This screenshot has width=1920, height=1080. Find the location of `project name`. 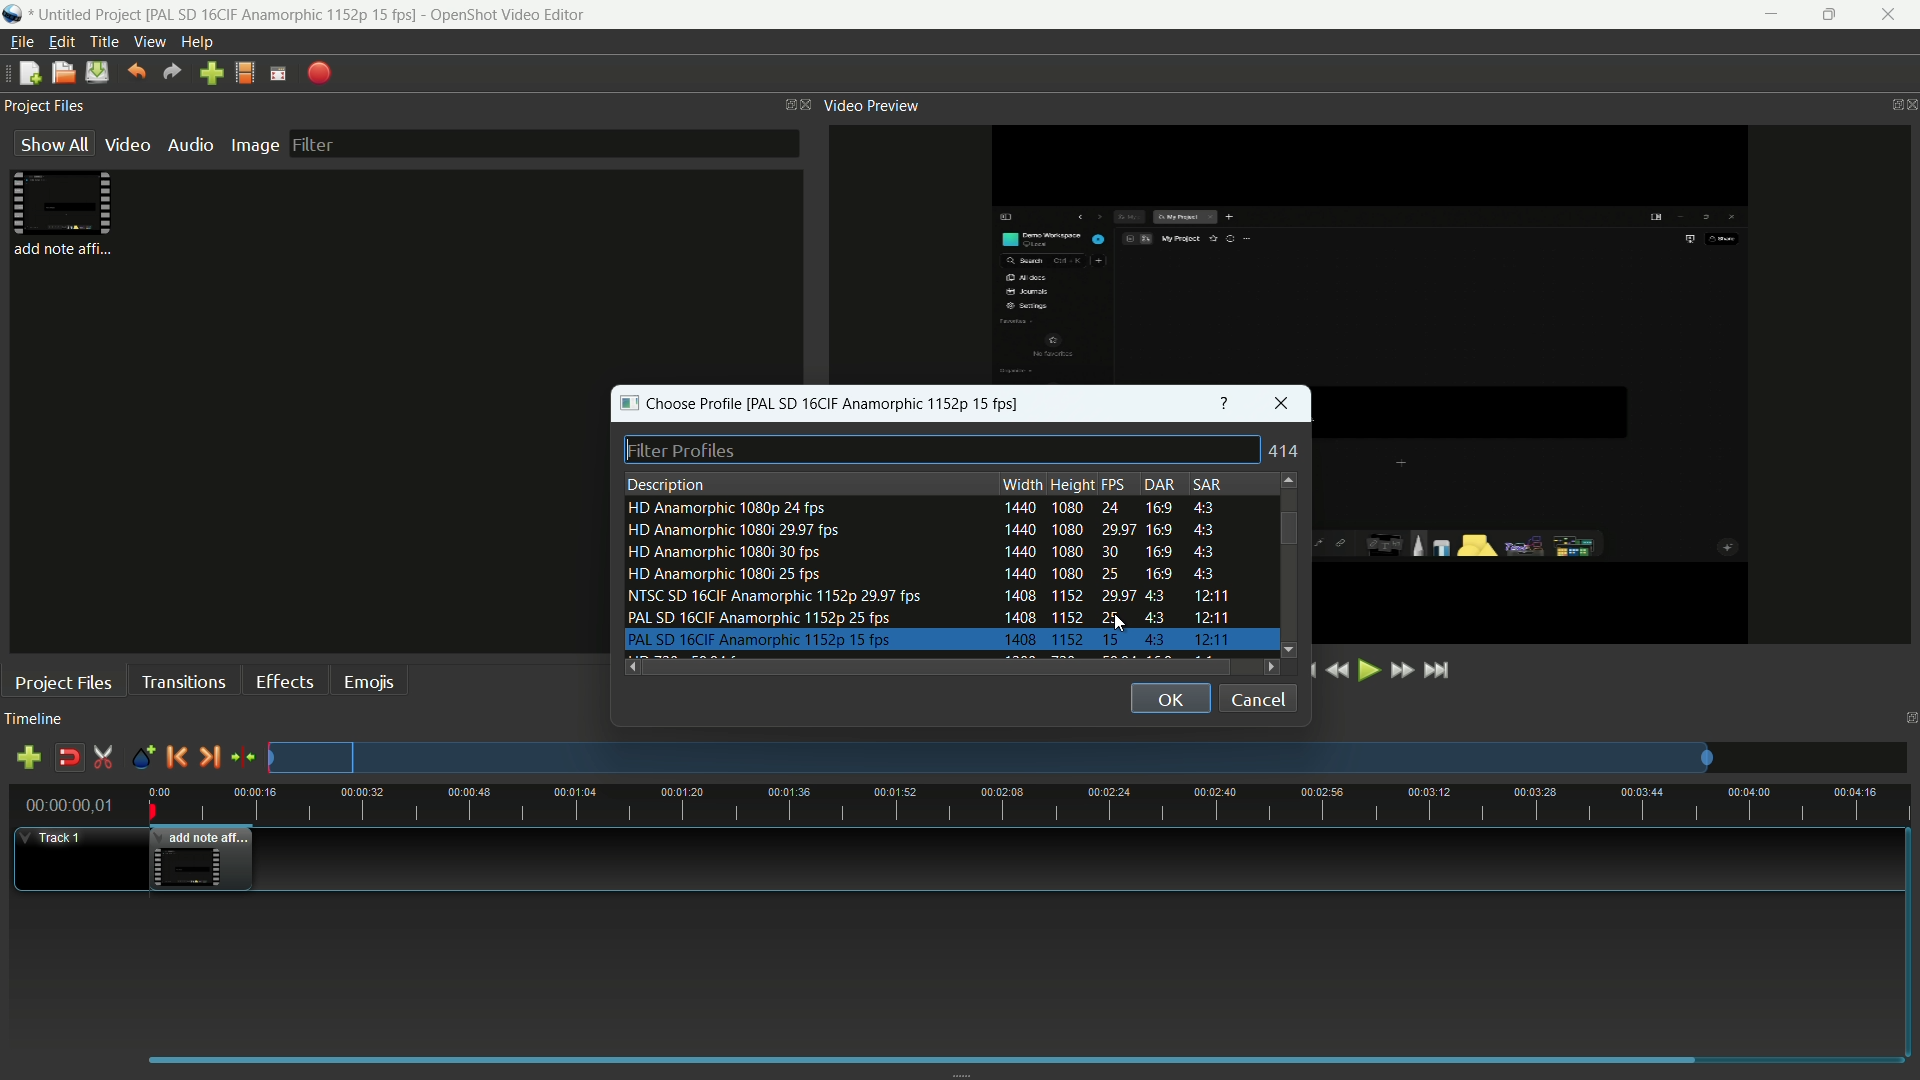

project name is located at coordinates (91, 15).